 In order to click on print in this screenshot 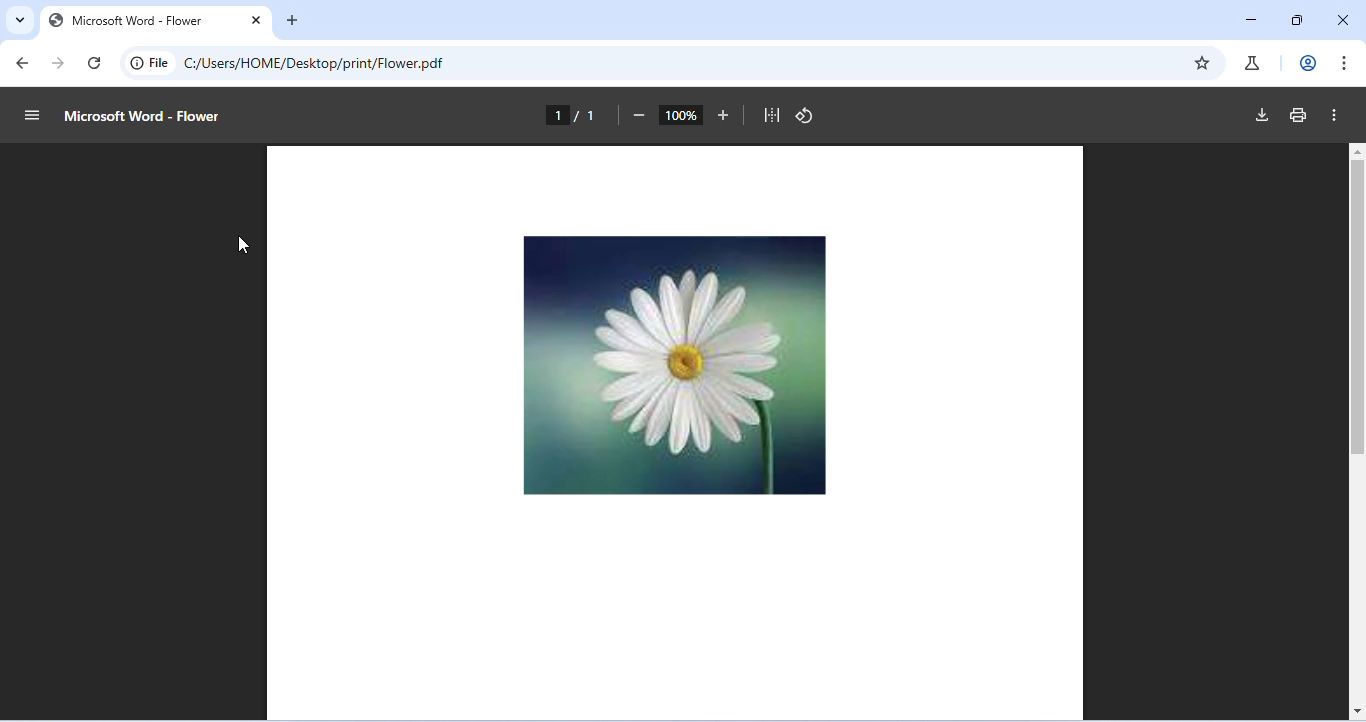, I will do `click(1299, 113)`.